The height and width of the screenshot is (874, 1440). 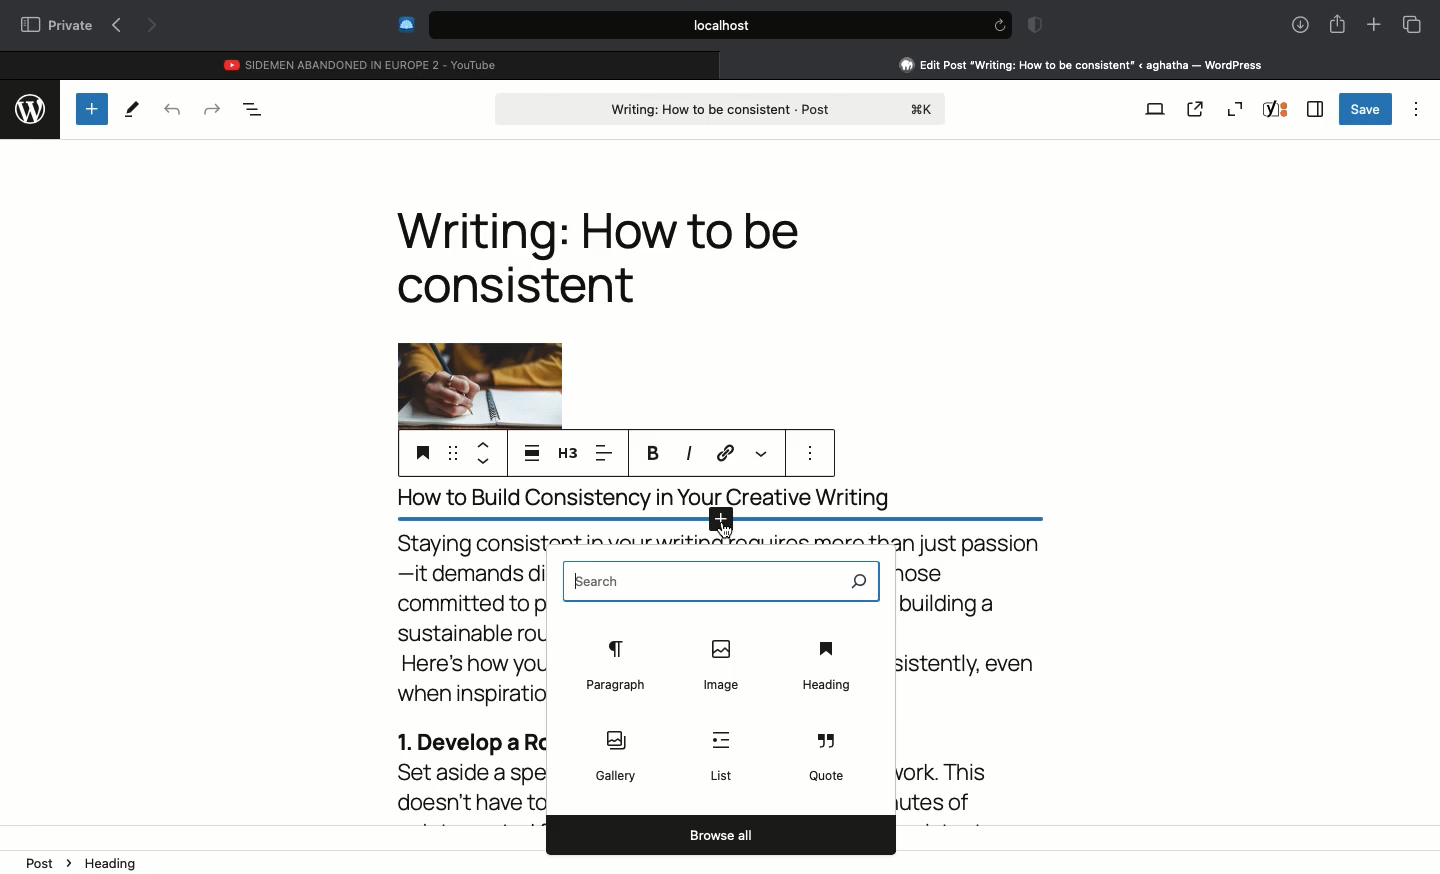 I want to click on View, so click(x=1156, y=107).